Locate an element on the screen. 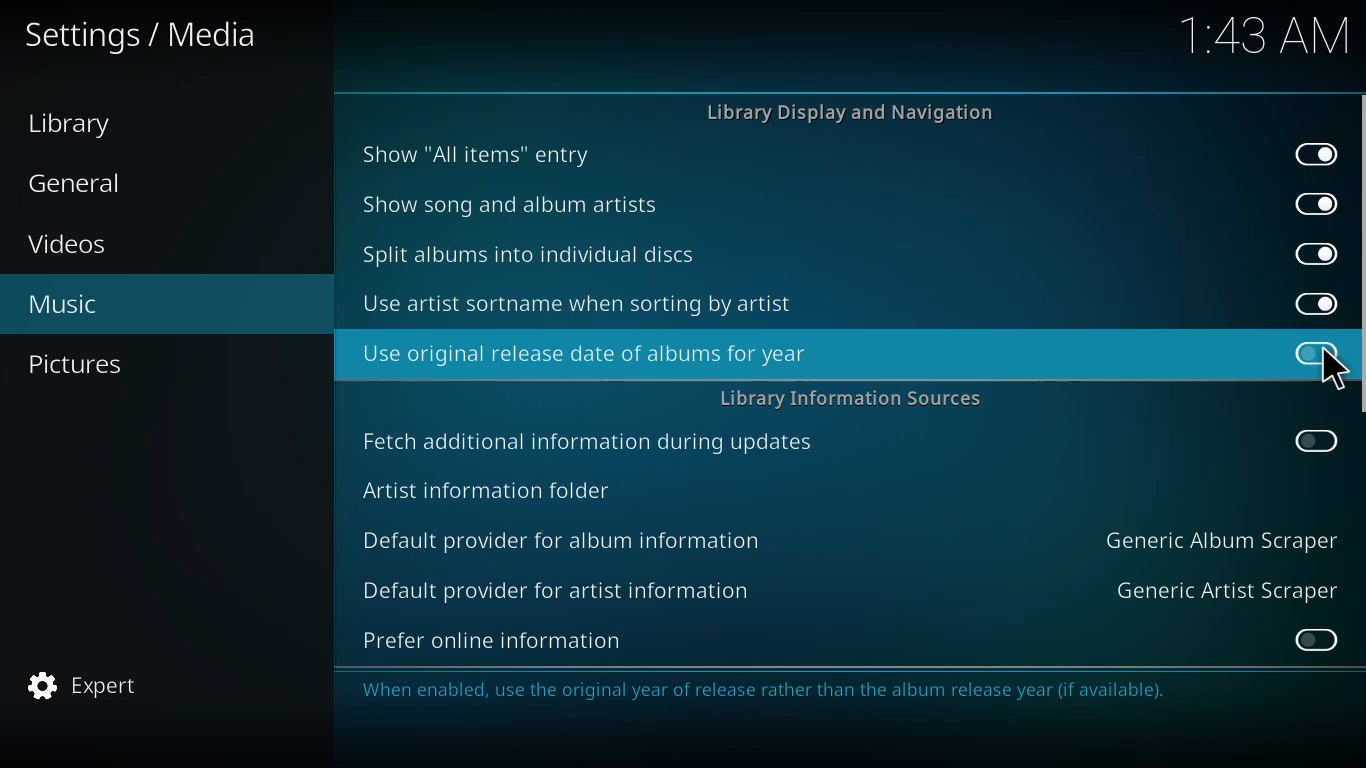 Image resolution: width=1366 pixels, height=768 pixels. generic artist scraper is located at coordinates (1226, 589).